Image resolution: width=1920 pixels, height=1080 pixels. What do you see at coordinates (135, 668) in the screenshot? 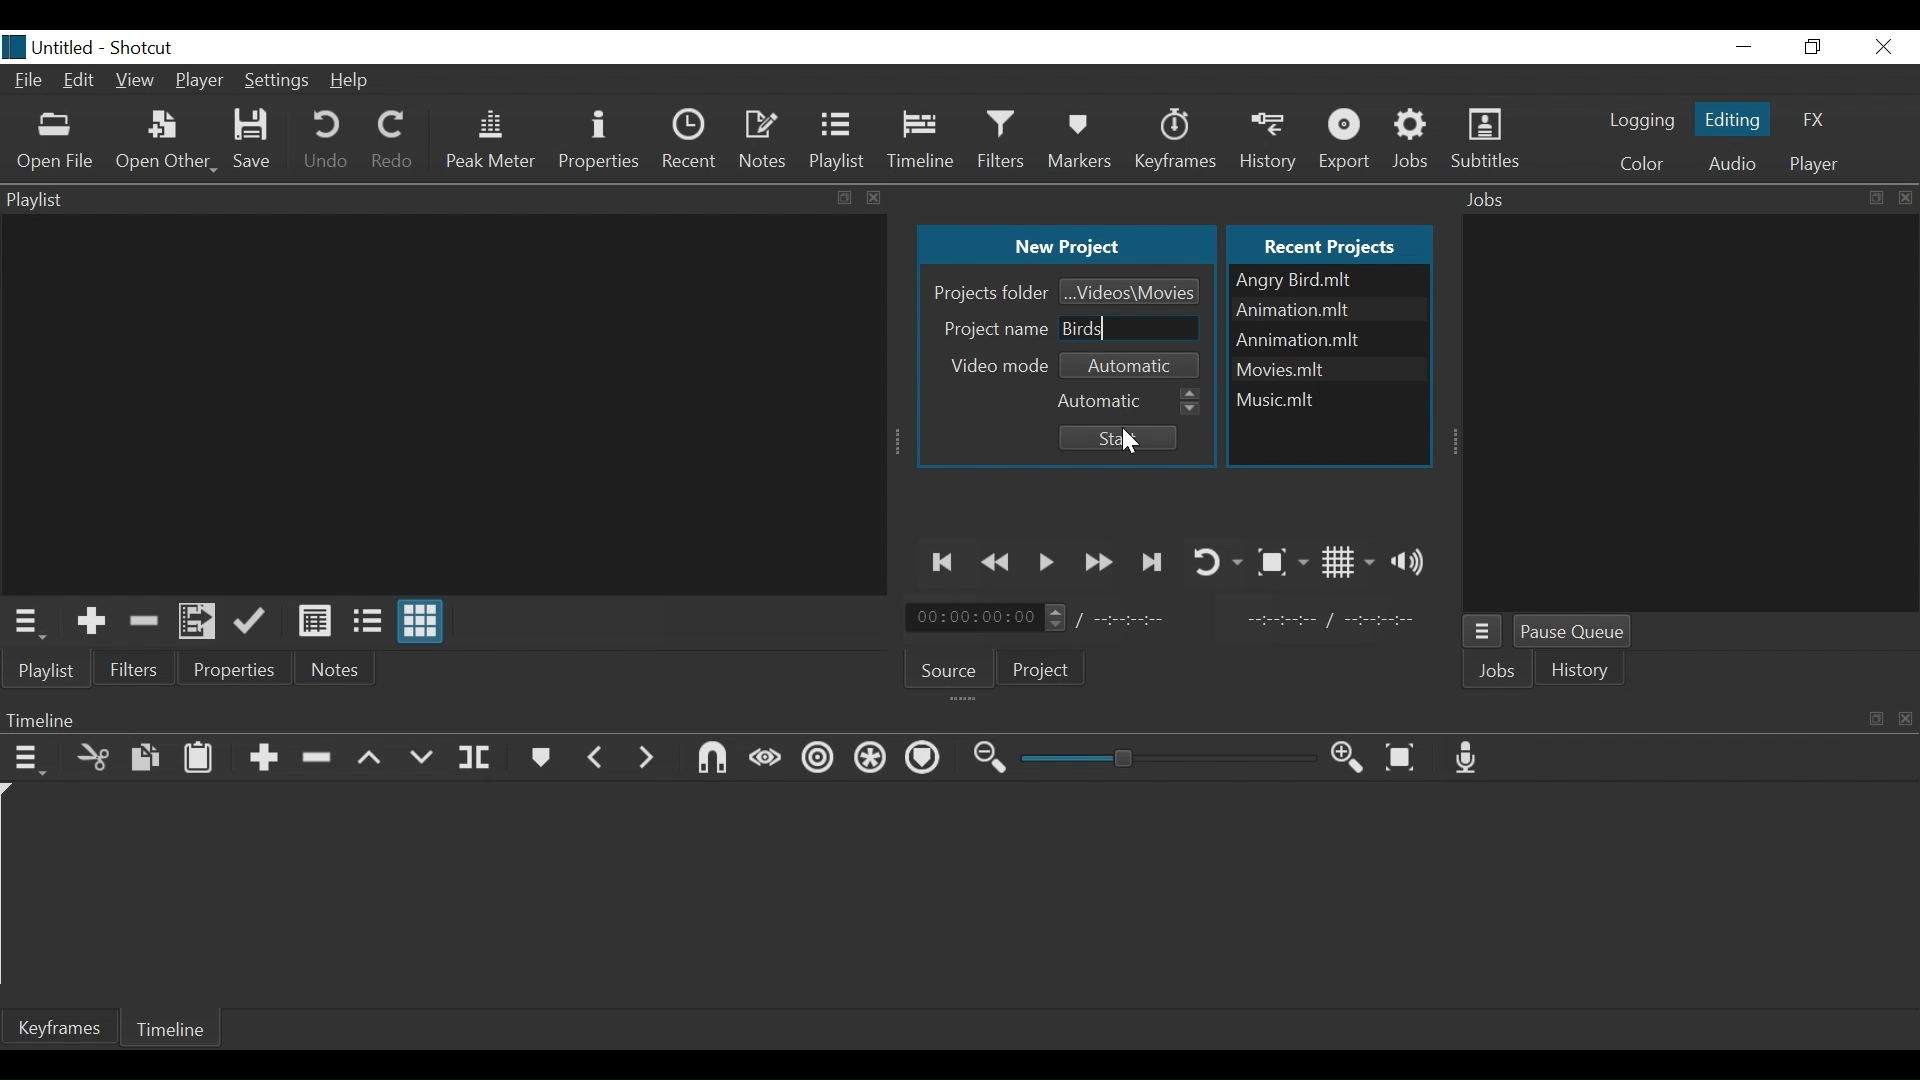
I see `Filters` at bounding box center [135, 668].